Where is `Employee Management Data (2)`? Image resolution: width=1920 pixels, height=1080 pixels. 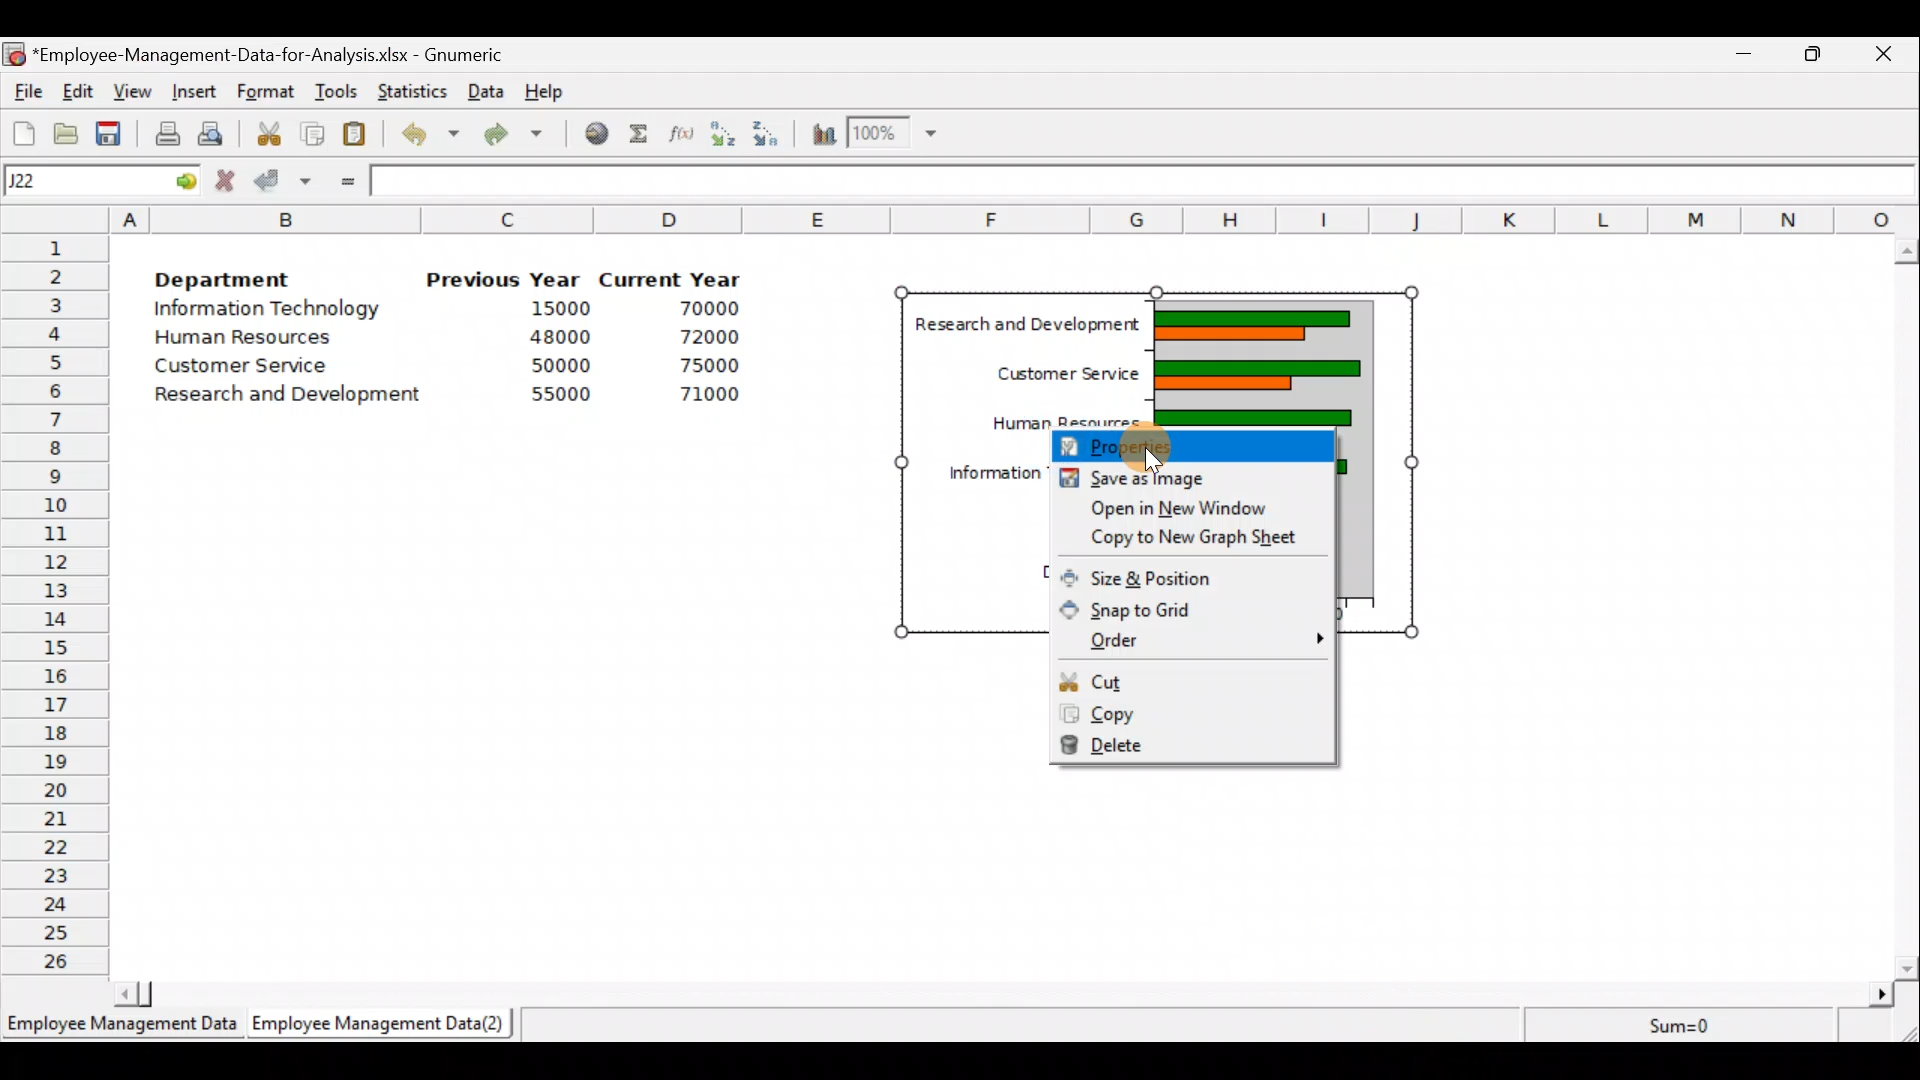 Employee Management Data (2) is located at coordinates (382, 1024).